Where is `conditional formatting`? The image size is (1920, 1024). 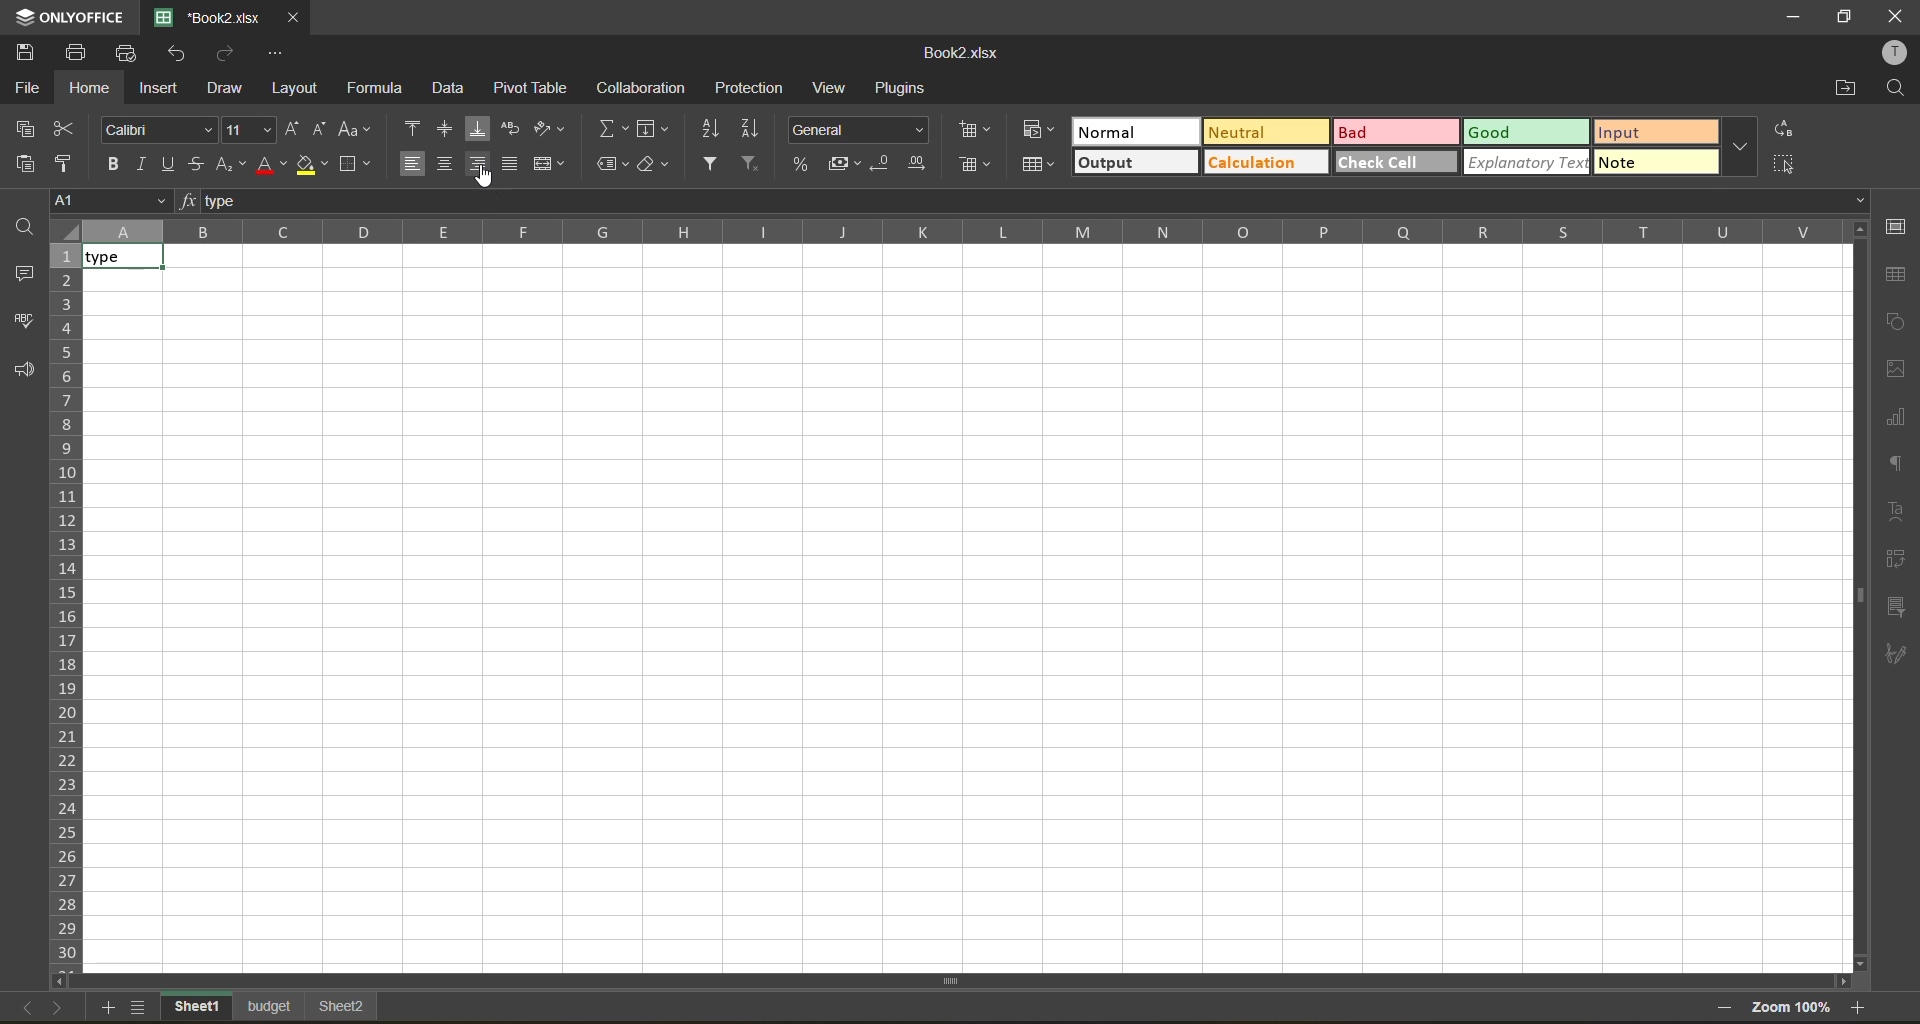 conditional formatting is located at coordinates (1041, 132).